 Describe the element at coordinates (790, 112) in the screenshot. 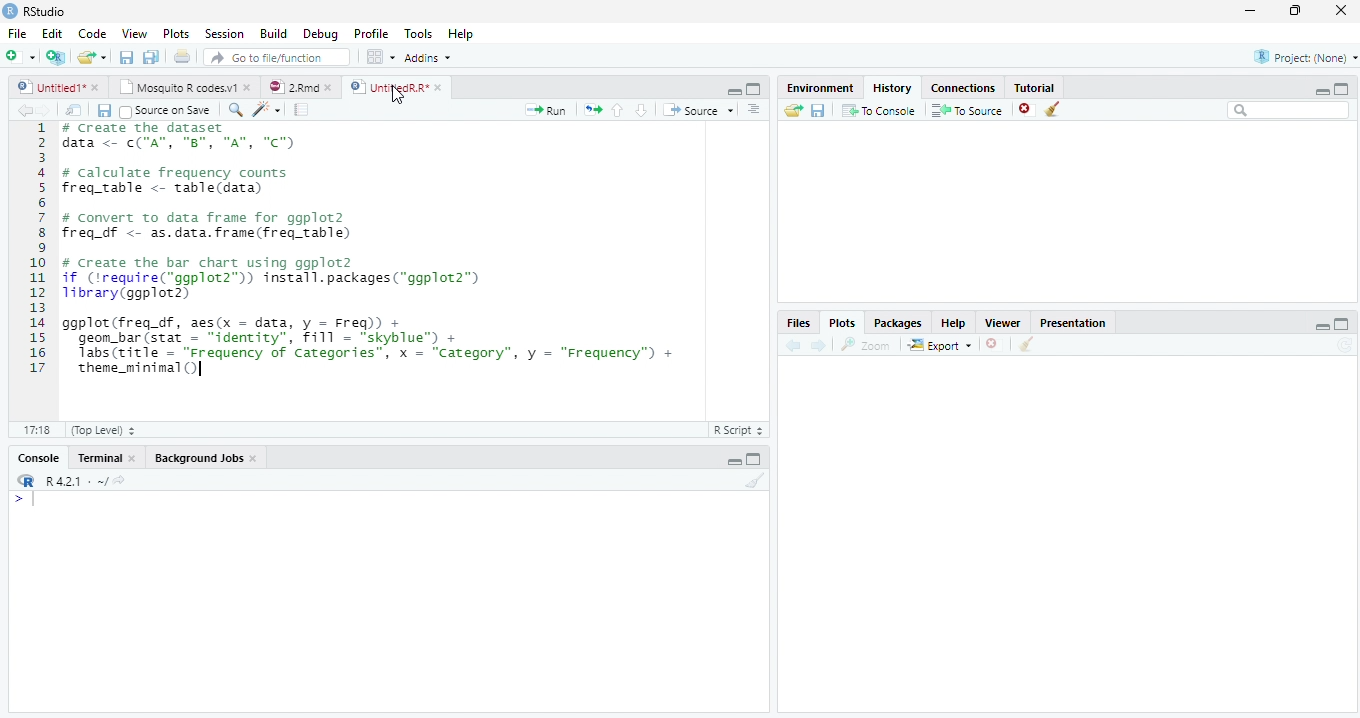

I see `Load workspace` at that location.